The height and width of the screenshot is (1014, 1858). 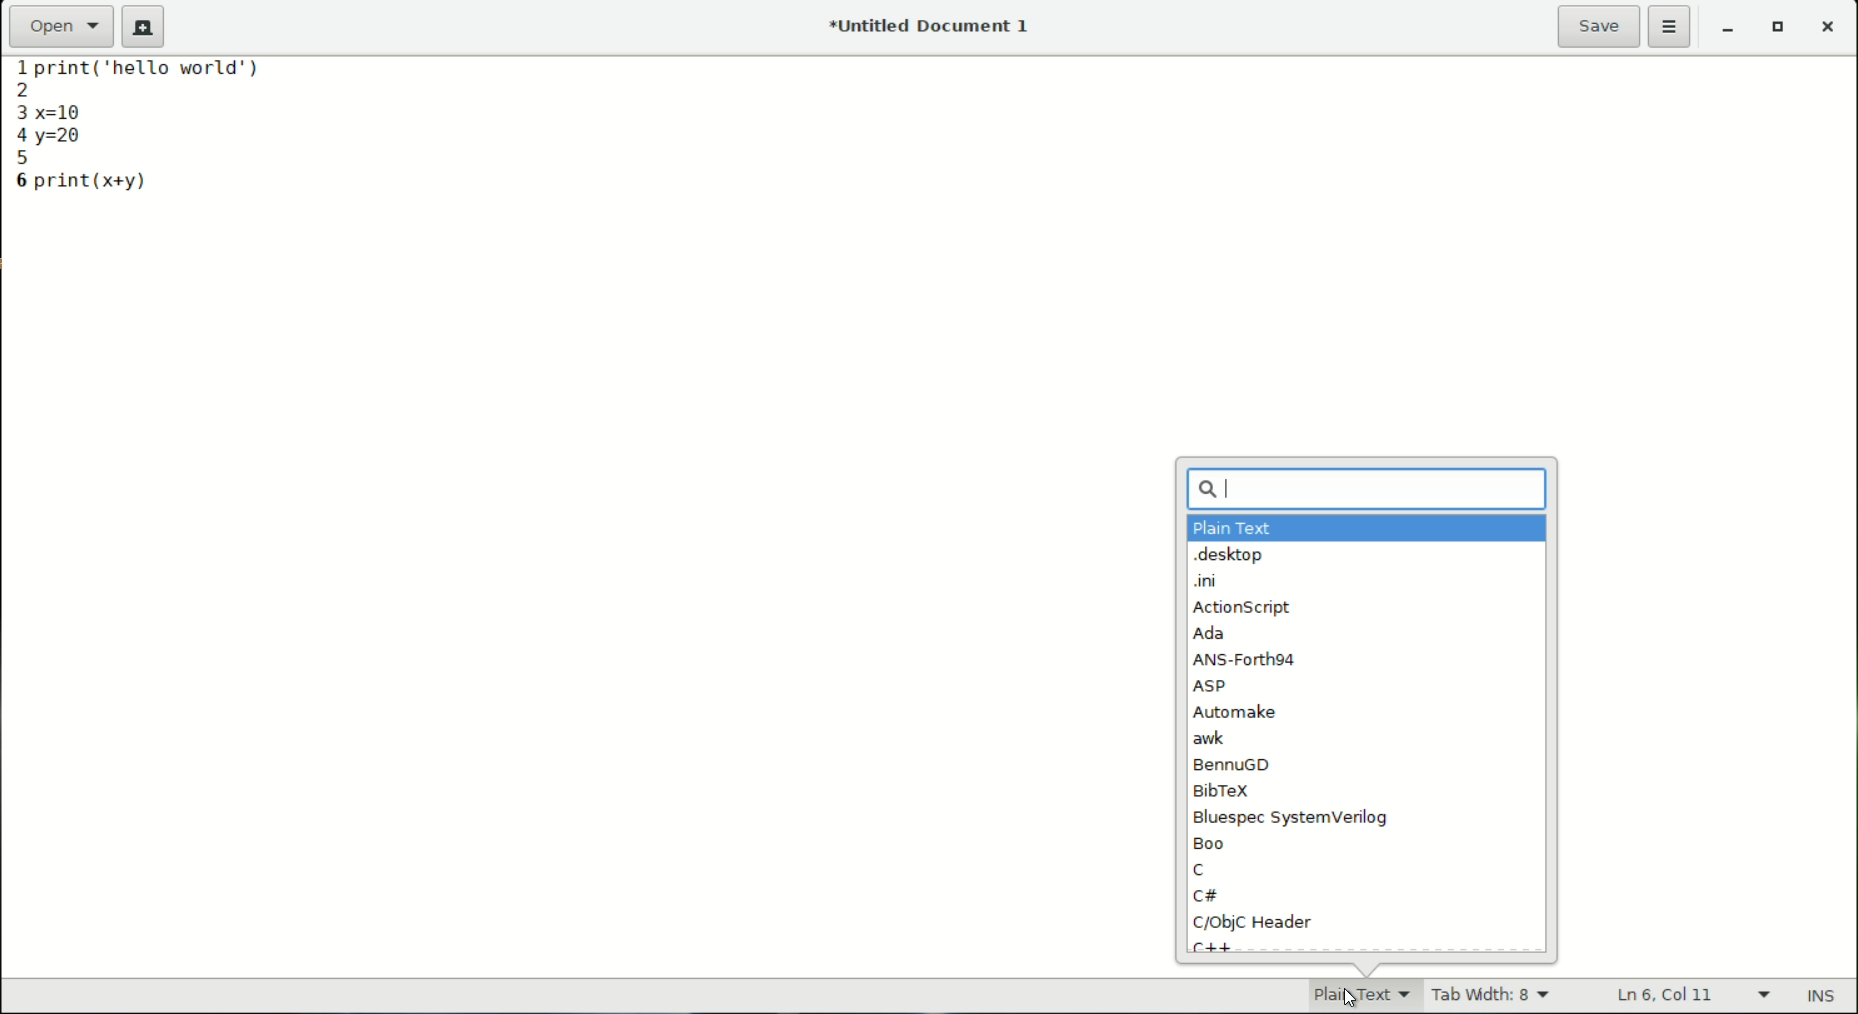 I want to click on asp, so click(x=1213, y=686).